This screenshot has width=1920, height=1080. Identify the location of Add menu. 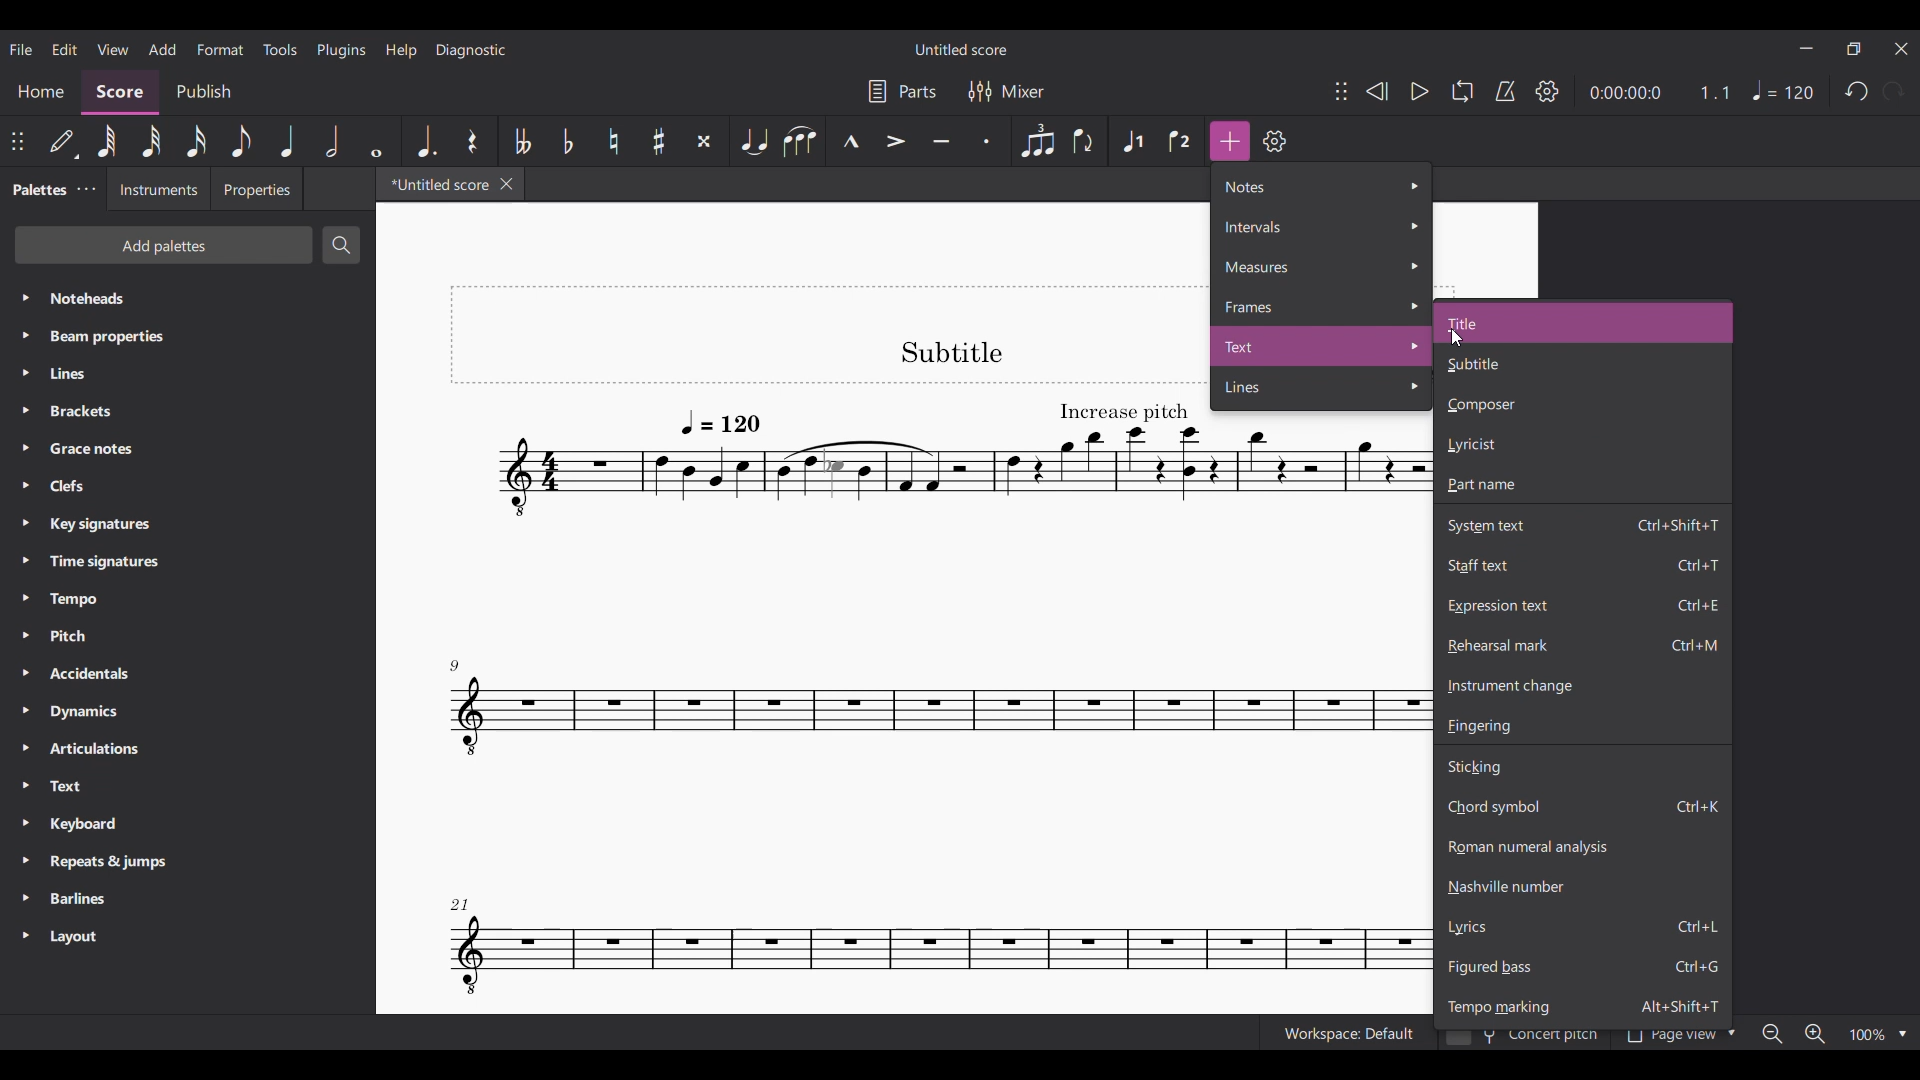
(162, 49).